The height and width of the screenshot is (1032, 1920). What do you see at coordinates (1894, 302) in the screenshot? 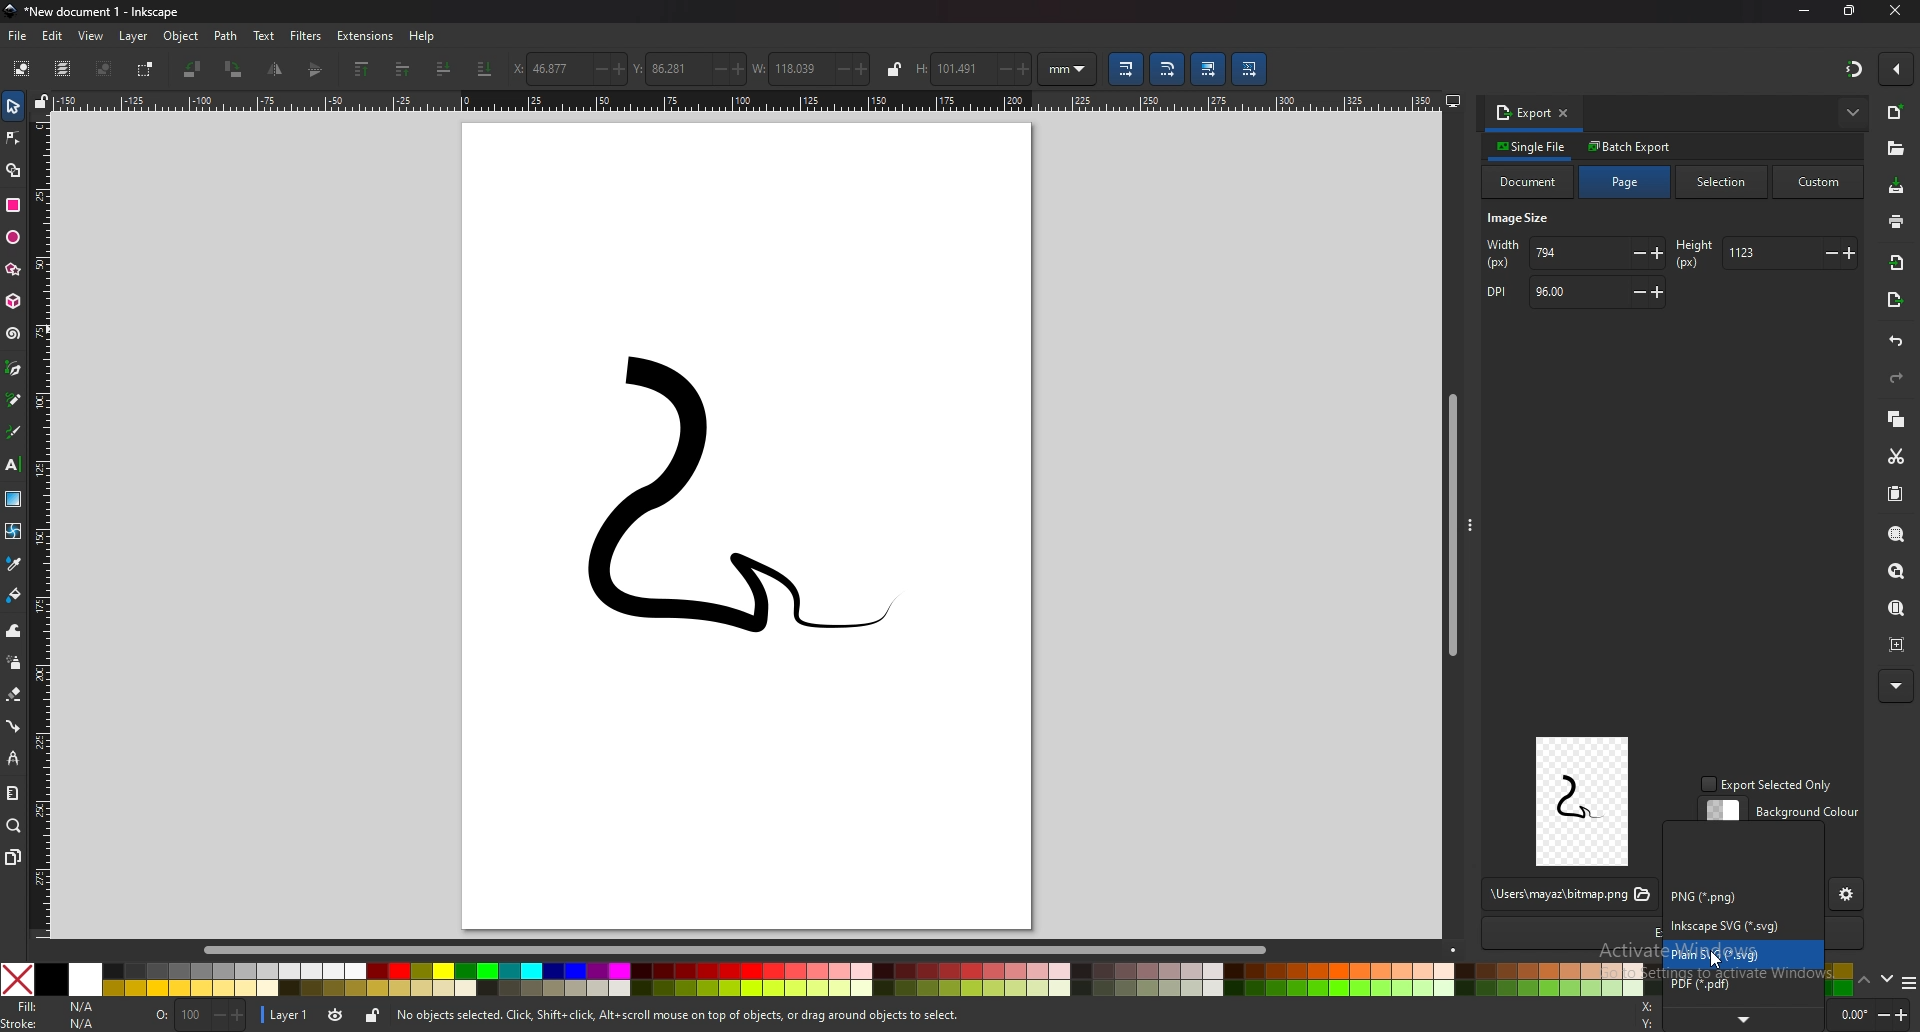
I see `export` at bounding box center [1894, 302].